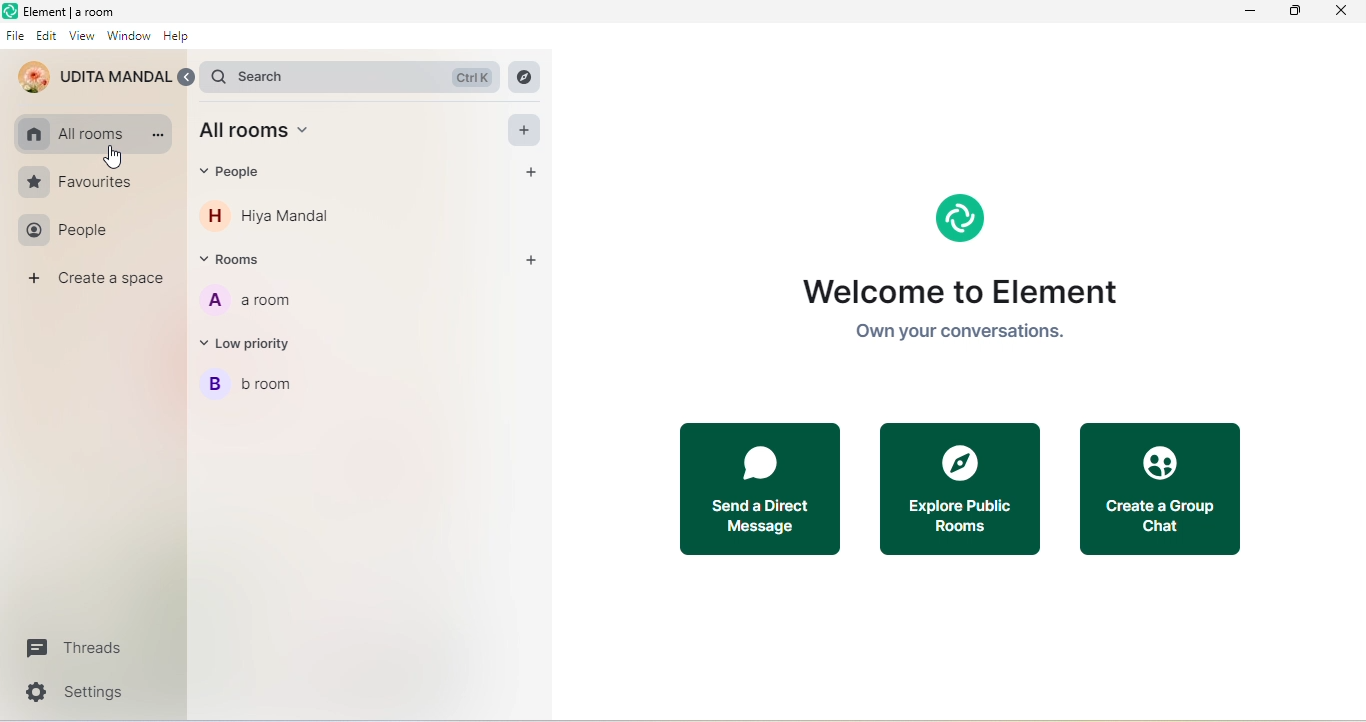 This screenshot has width=1366, height=722. Describe the element at coordinates (69, 231) in the screenshot. I see `People` at that location.